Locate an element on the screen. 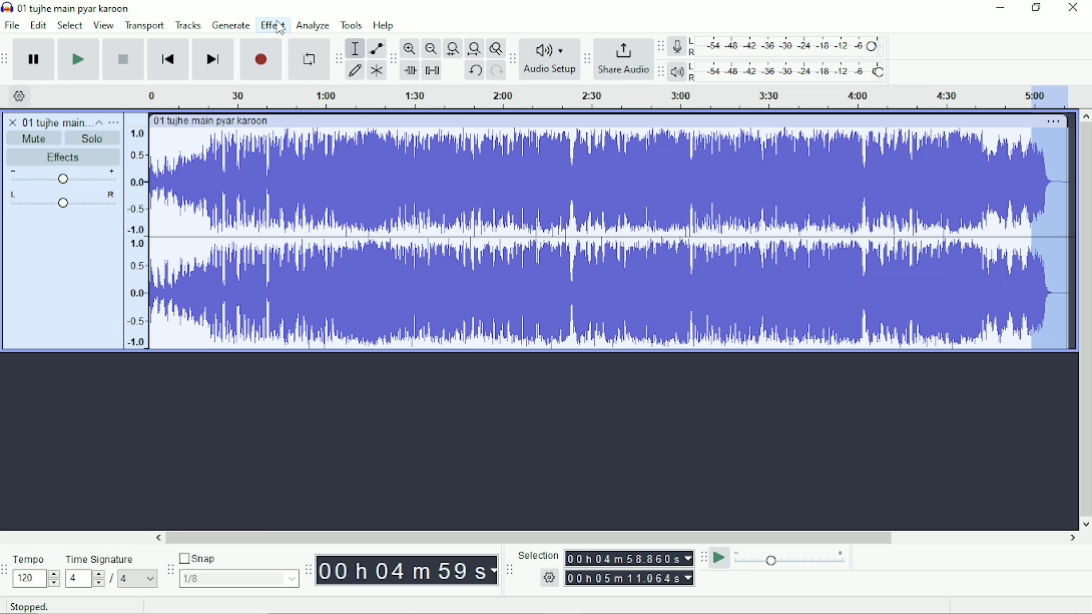 Image resolution: width=1092 pixels, height=614 pixels. Playback meter is located at coordinates (778, 71).